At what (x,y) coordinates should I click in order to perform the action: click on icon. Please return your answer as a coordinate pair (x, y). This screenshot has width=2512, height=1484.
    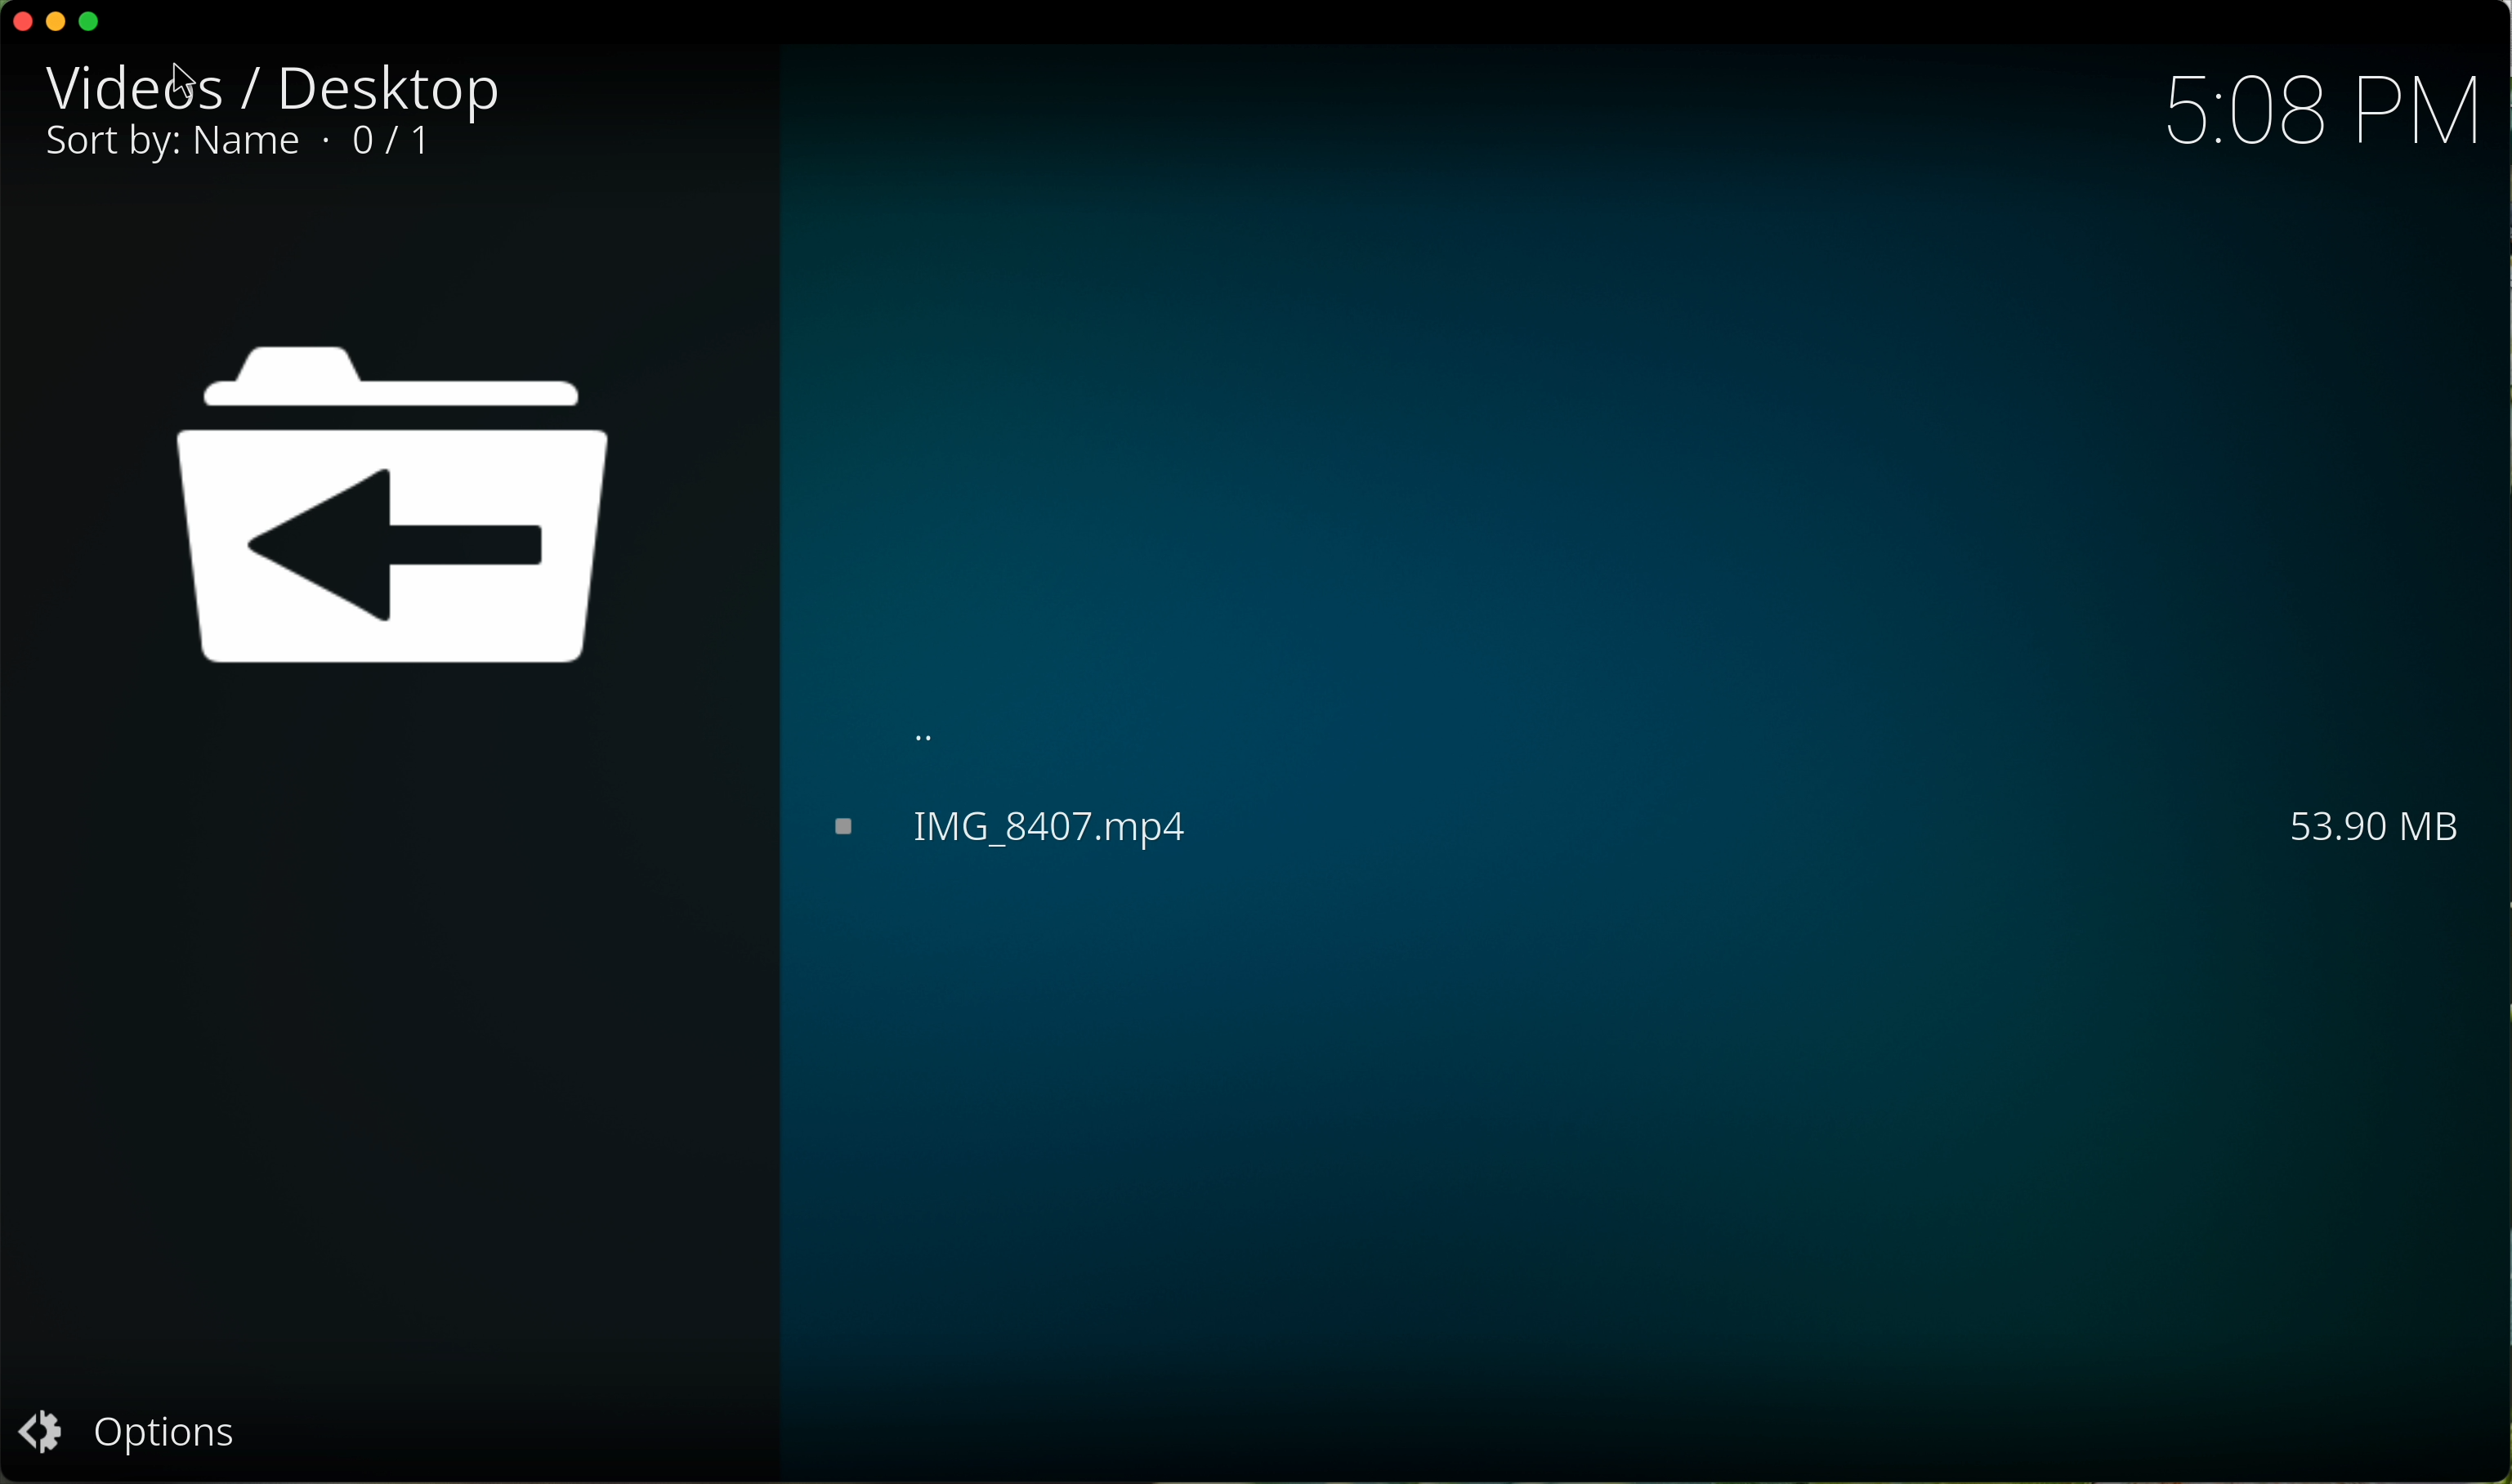
    Looking at the image, I should click on (410, 520).